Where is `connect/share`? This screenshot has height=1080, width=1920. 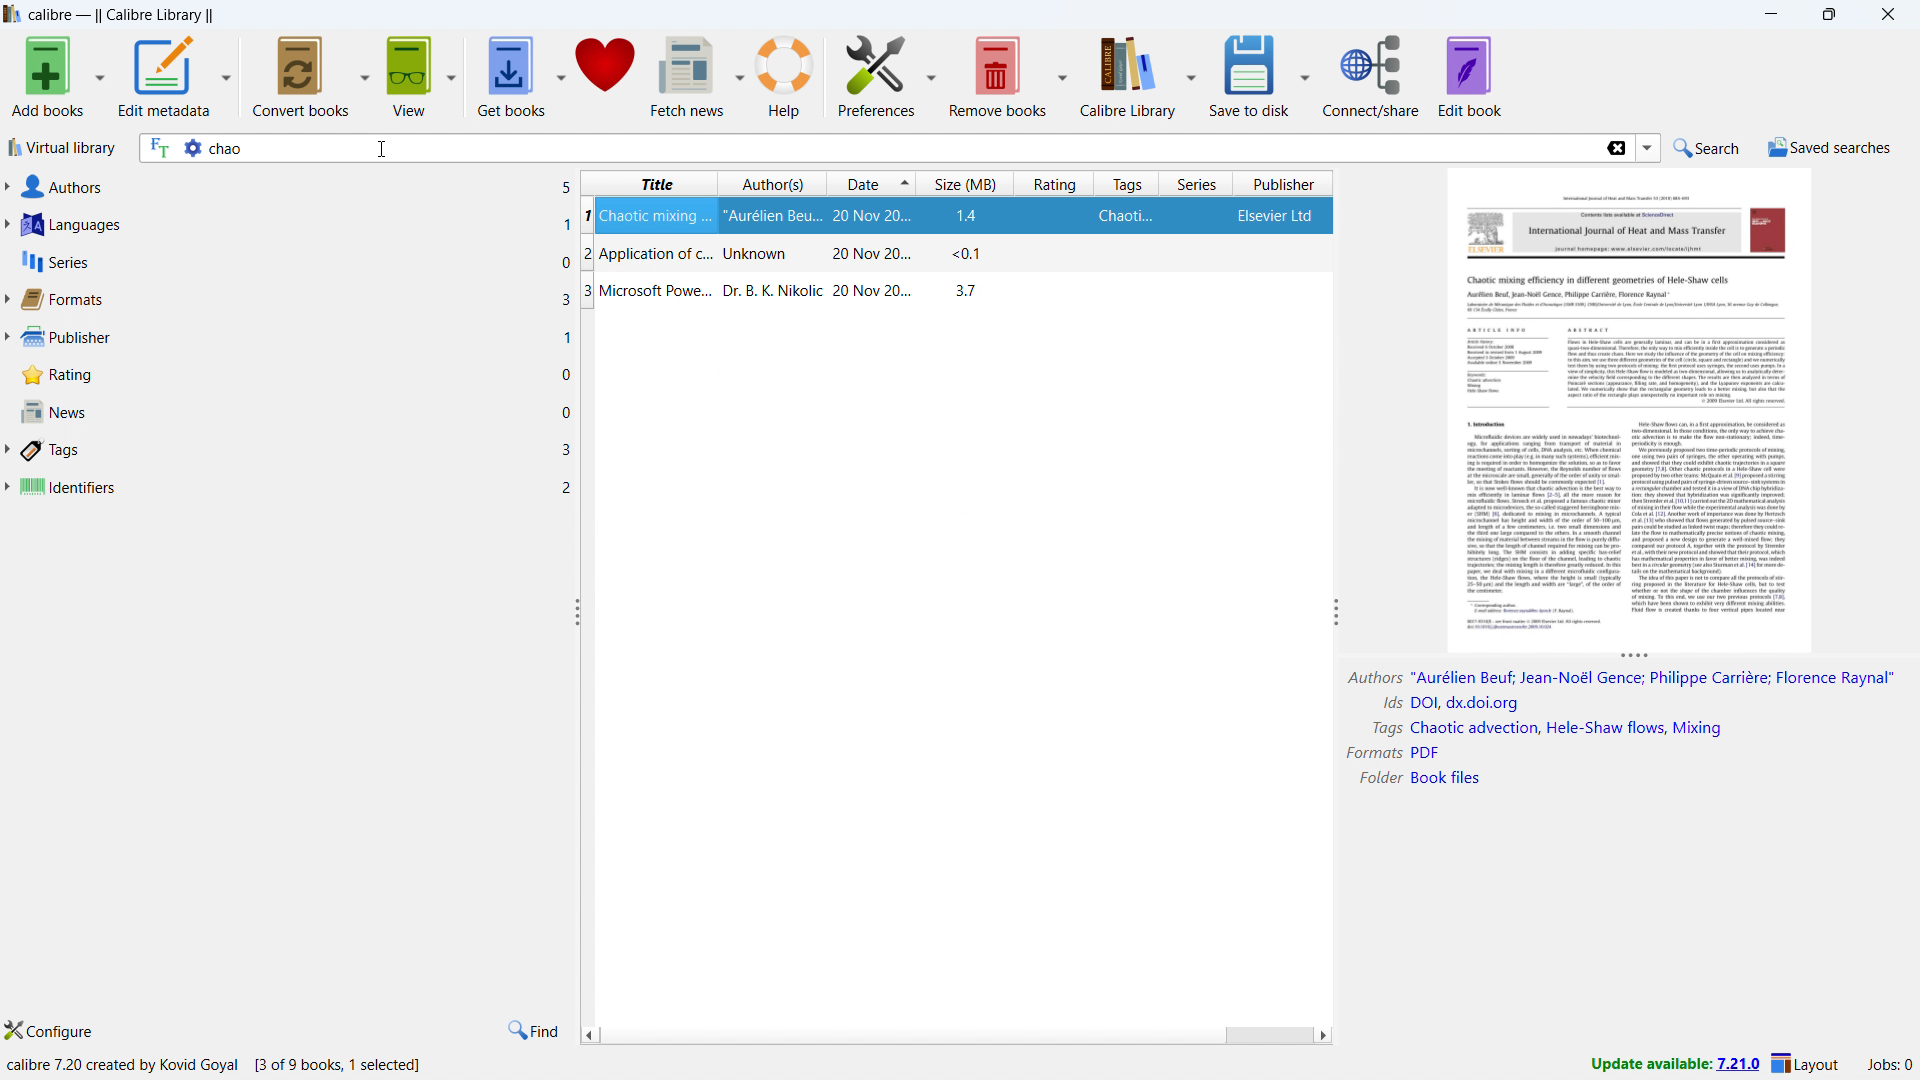
connect/share is located at coordinates (1372, 74).